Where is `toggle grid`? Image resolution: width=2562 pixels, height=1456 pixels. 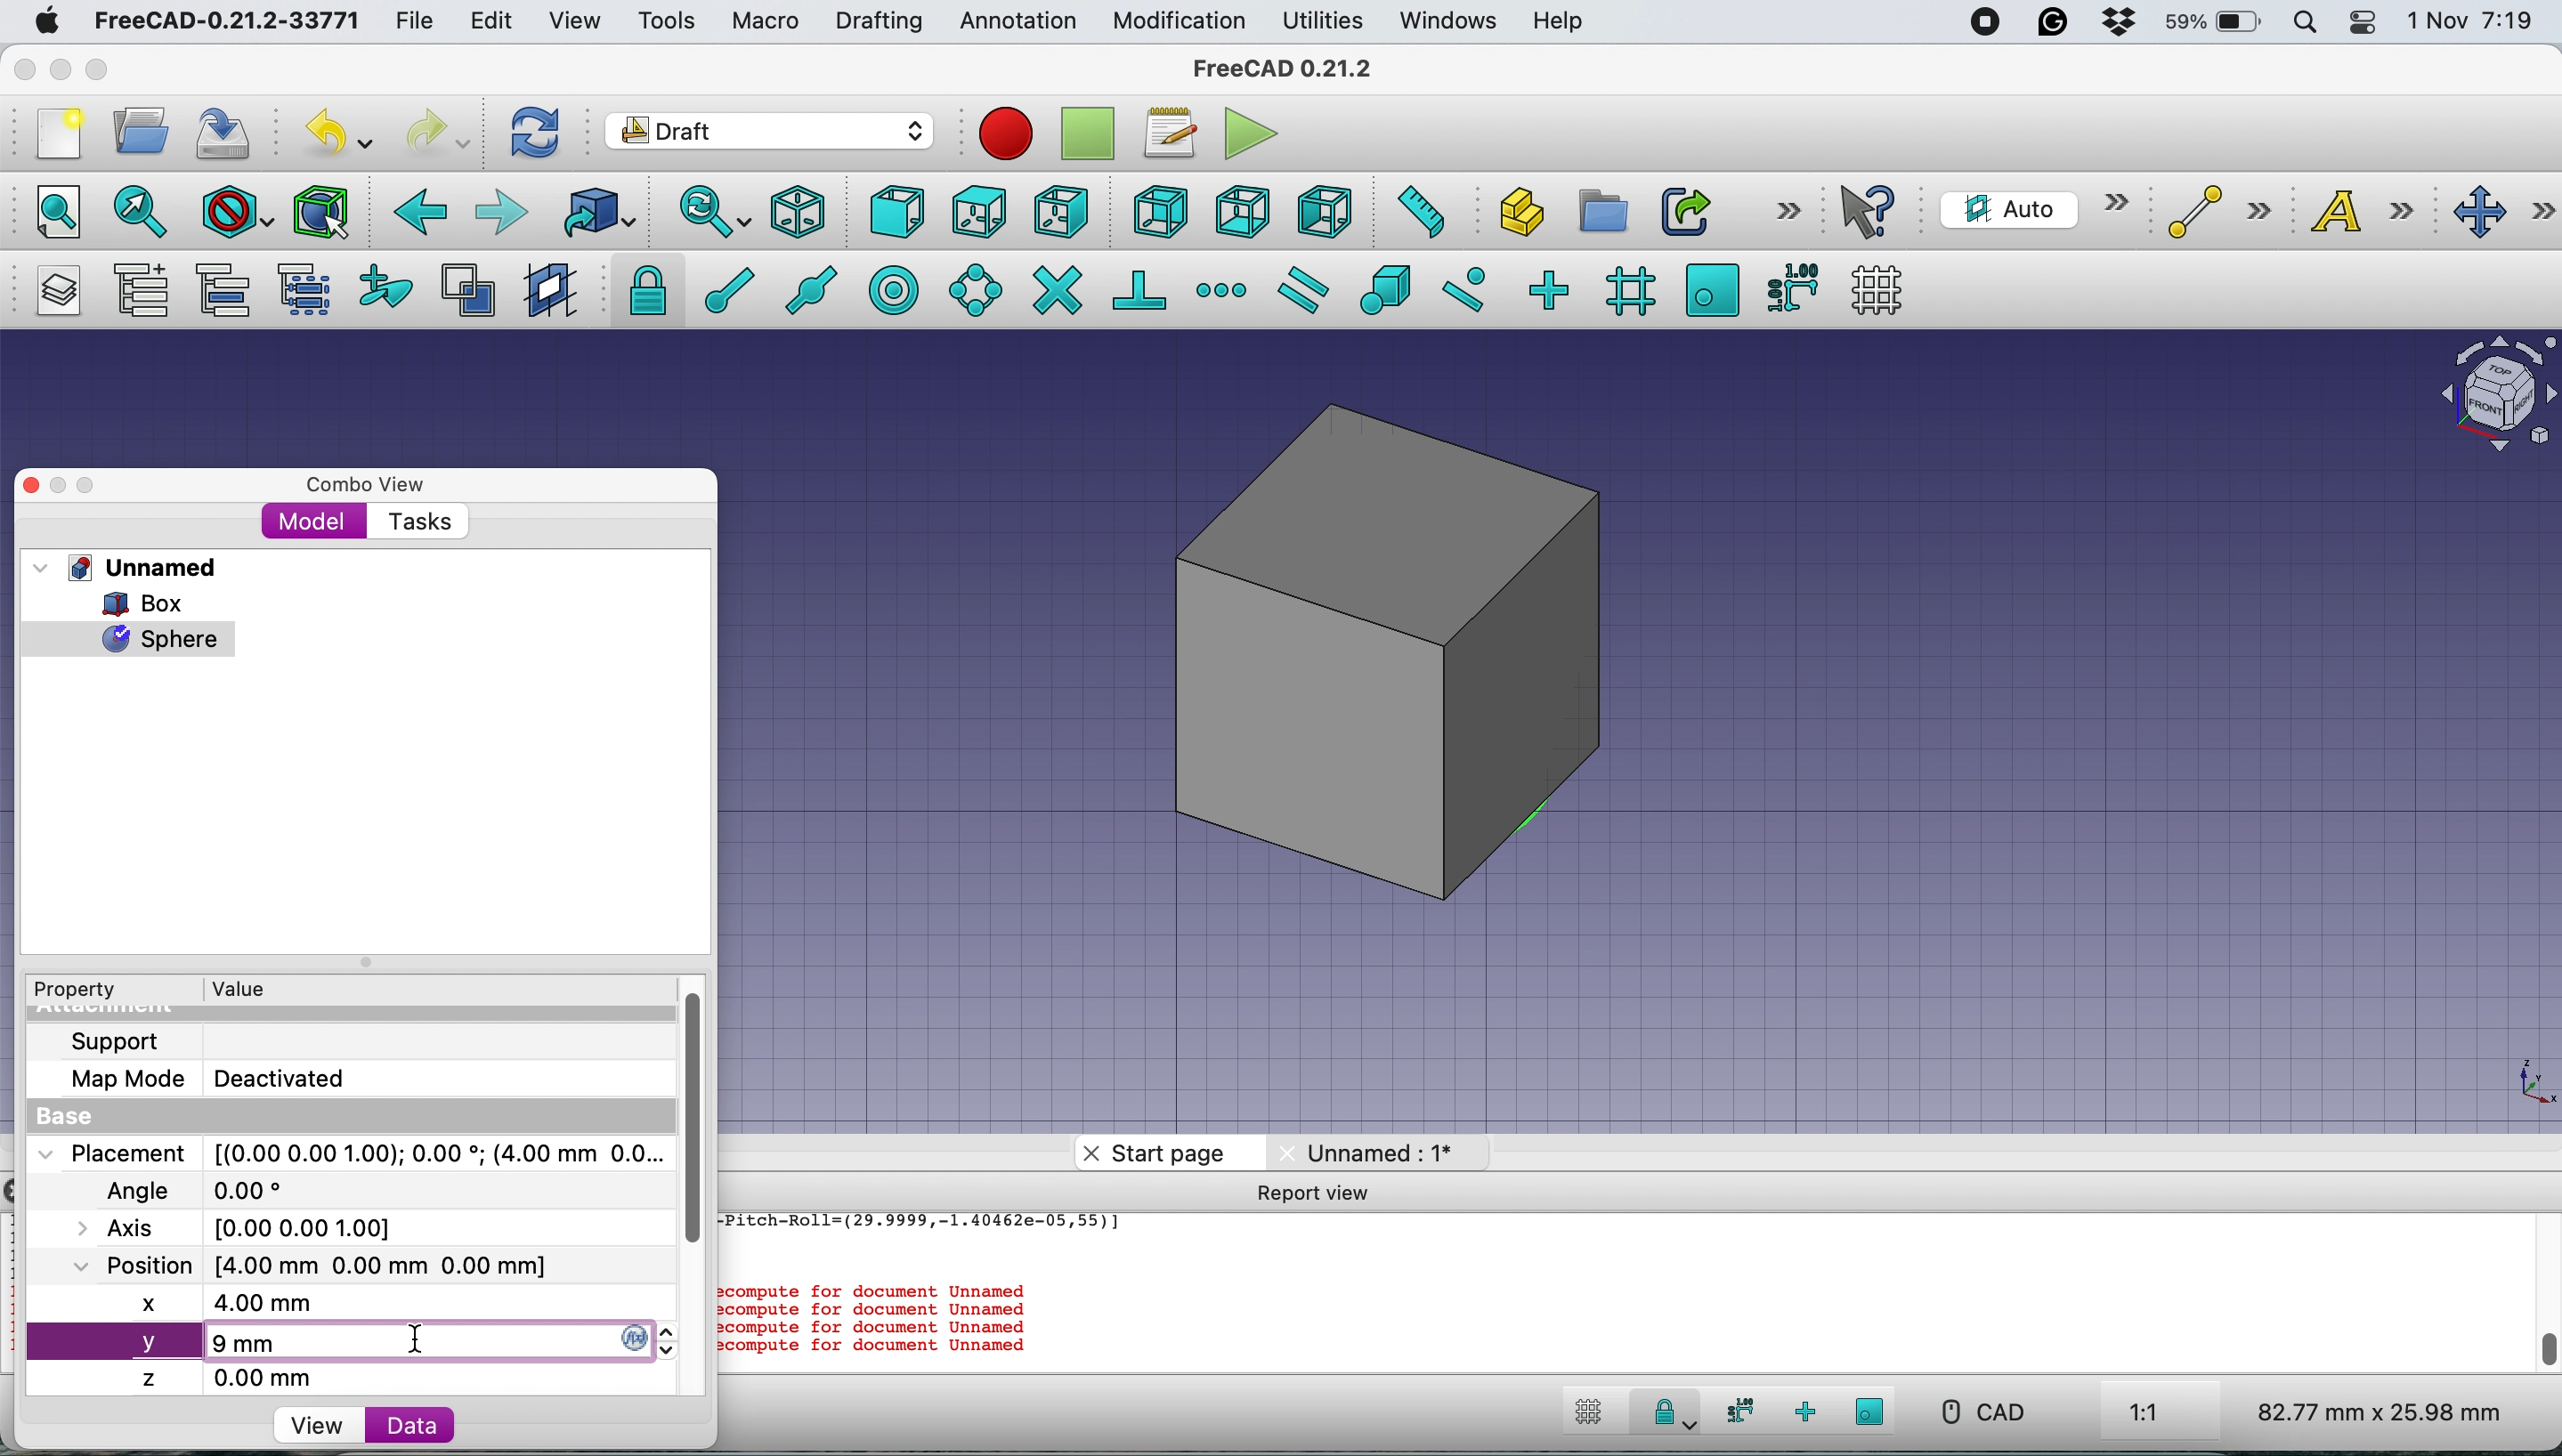
toggle grid is located at coordinates (1584, 1415).